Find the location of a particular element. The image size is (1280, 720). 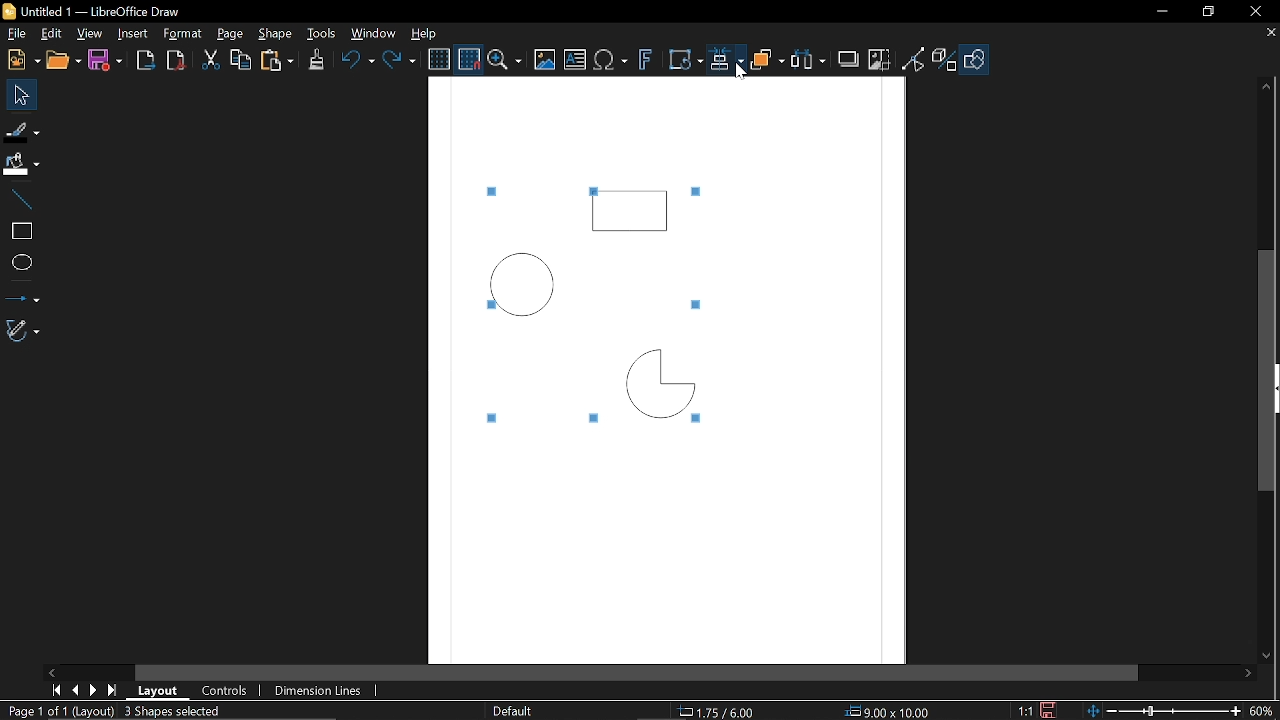

Lines and arrows is located at coordinates (22, 297).